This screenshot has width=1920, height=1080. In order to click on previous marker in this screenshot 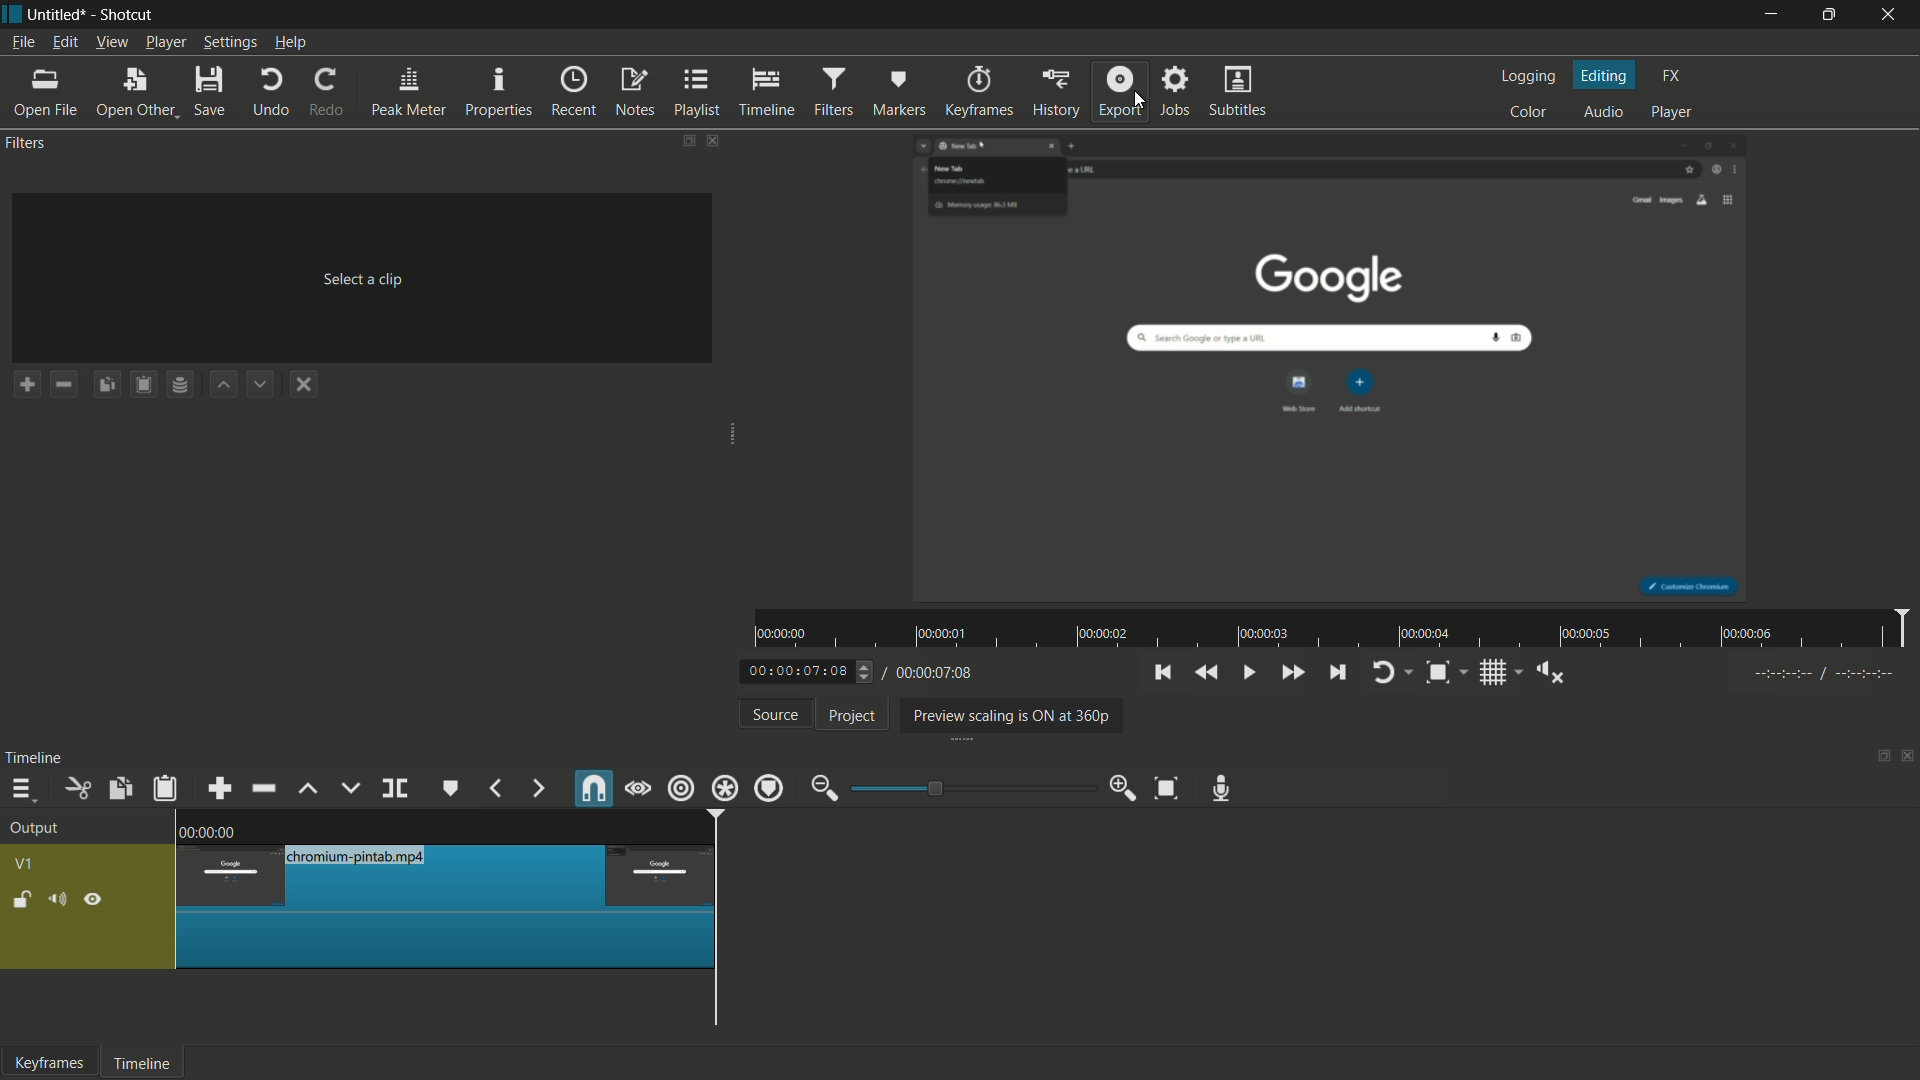, I will do `click(494, 788)`.